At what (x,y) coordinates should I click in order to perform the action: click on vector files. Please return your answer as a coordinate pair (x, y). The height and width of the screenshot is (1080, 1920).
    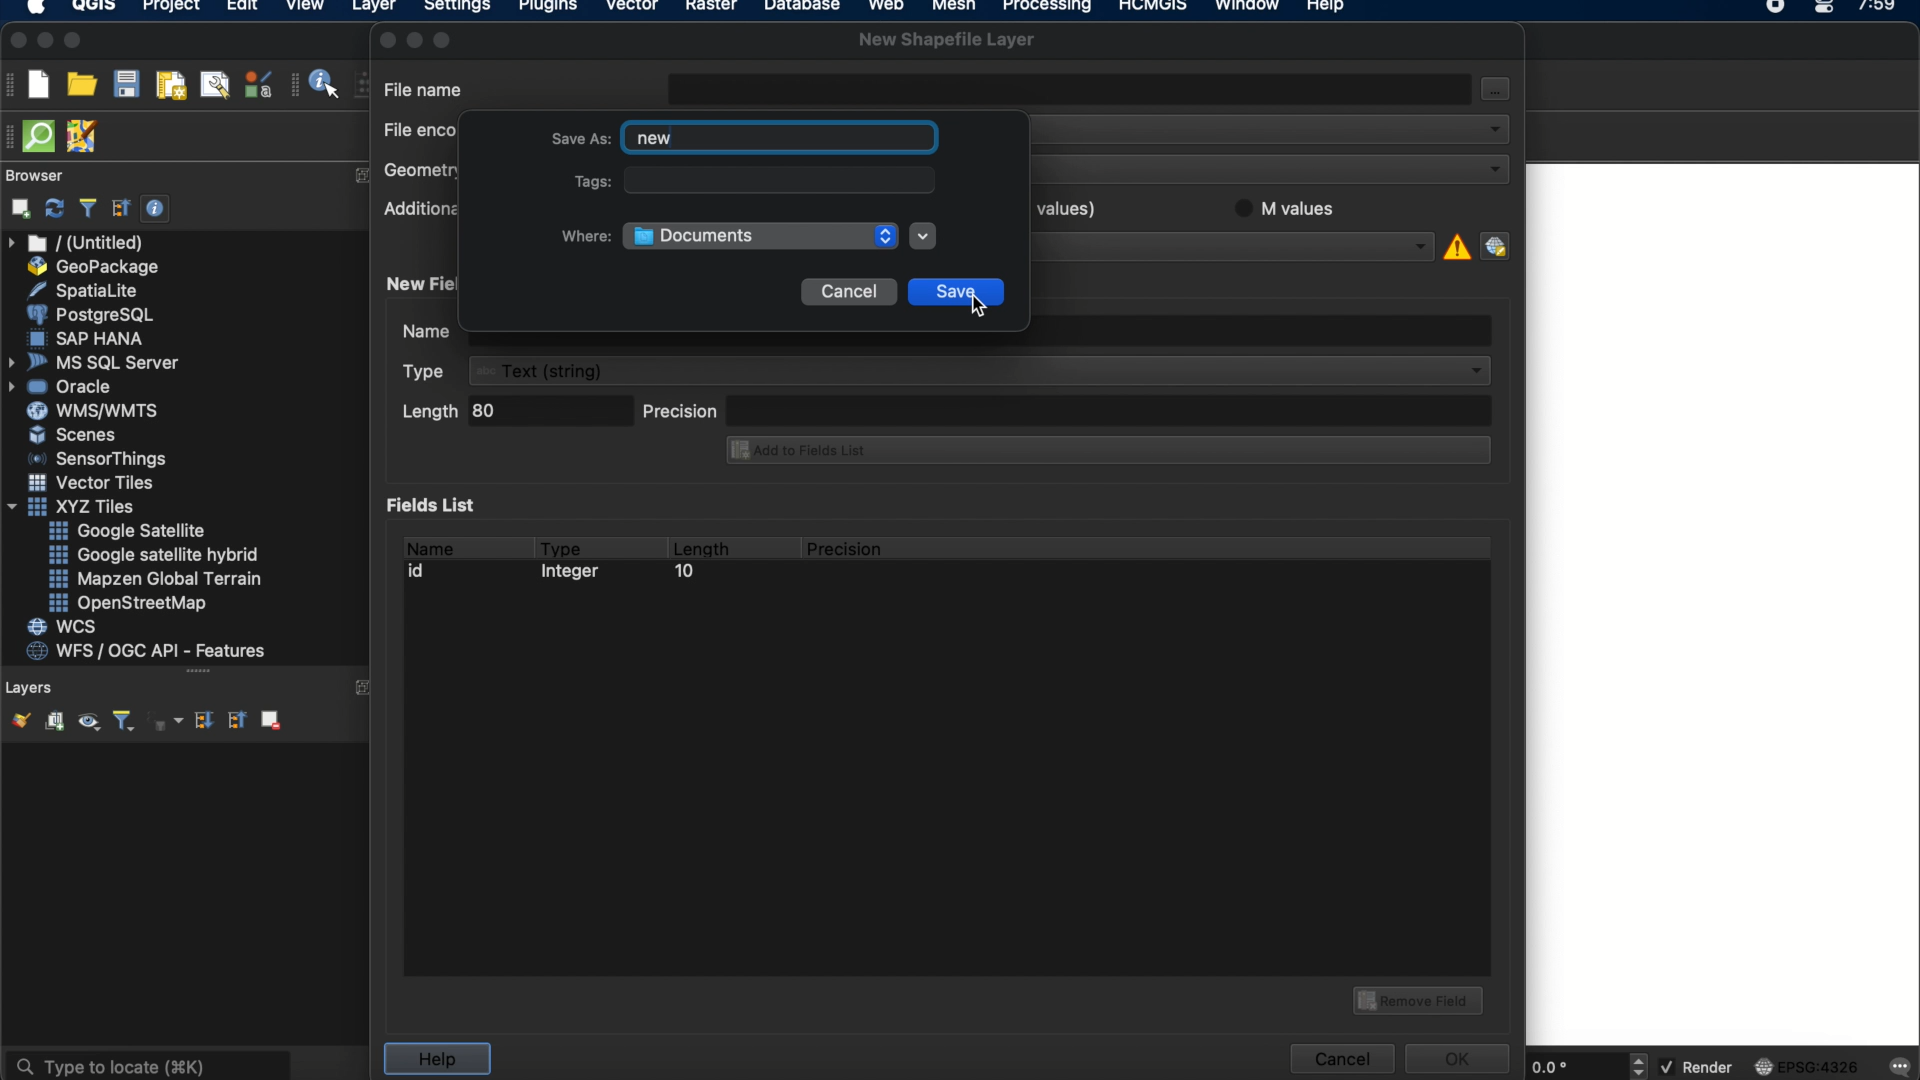
    Looking at the image, I should click on (93, 483).